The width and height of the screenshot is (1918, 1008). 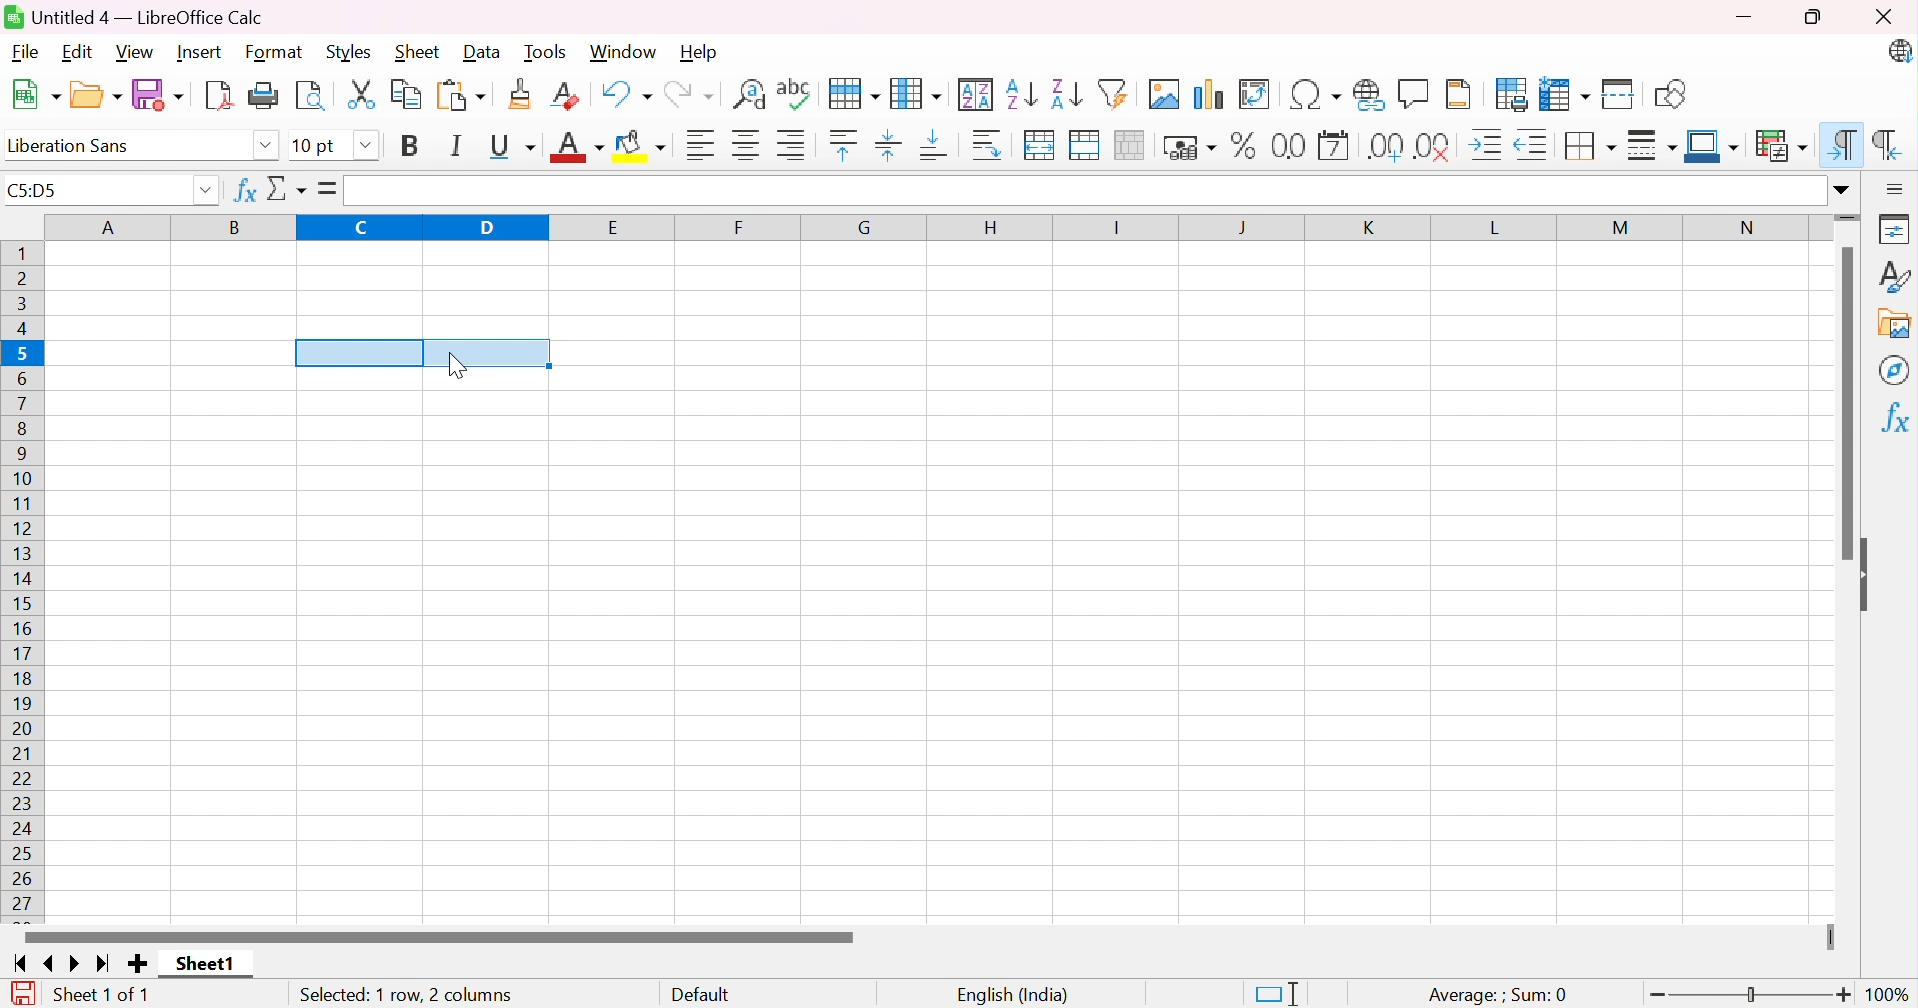 I want to click on Help, so click(x=701, y=53).